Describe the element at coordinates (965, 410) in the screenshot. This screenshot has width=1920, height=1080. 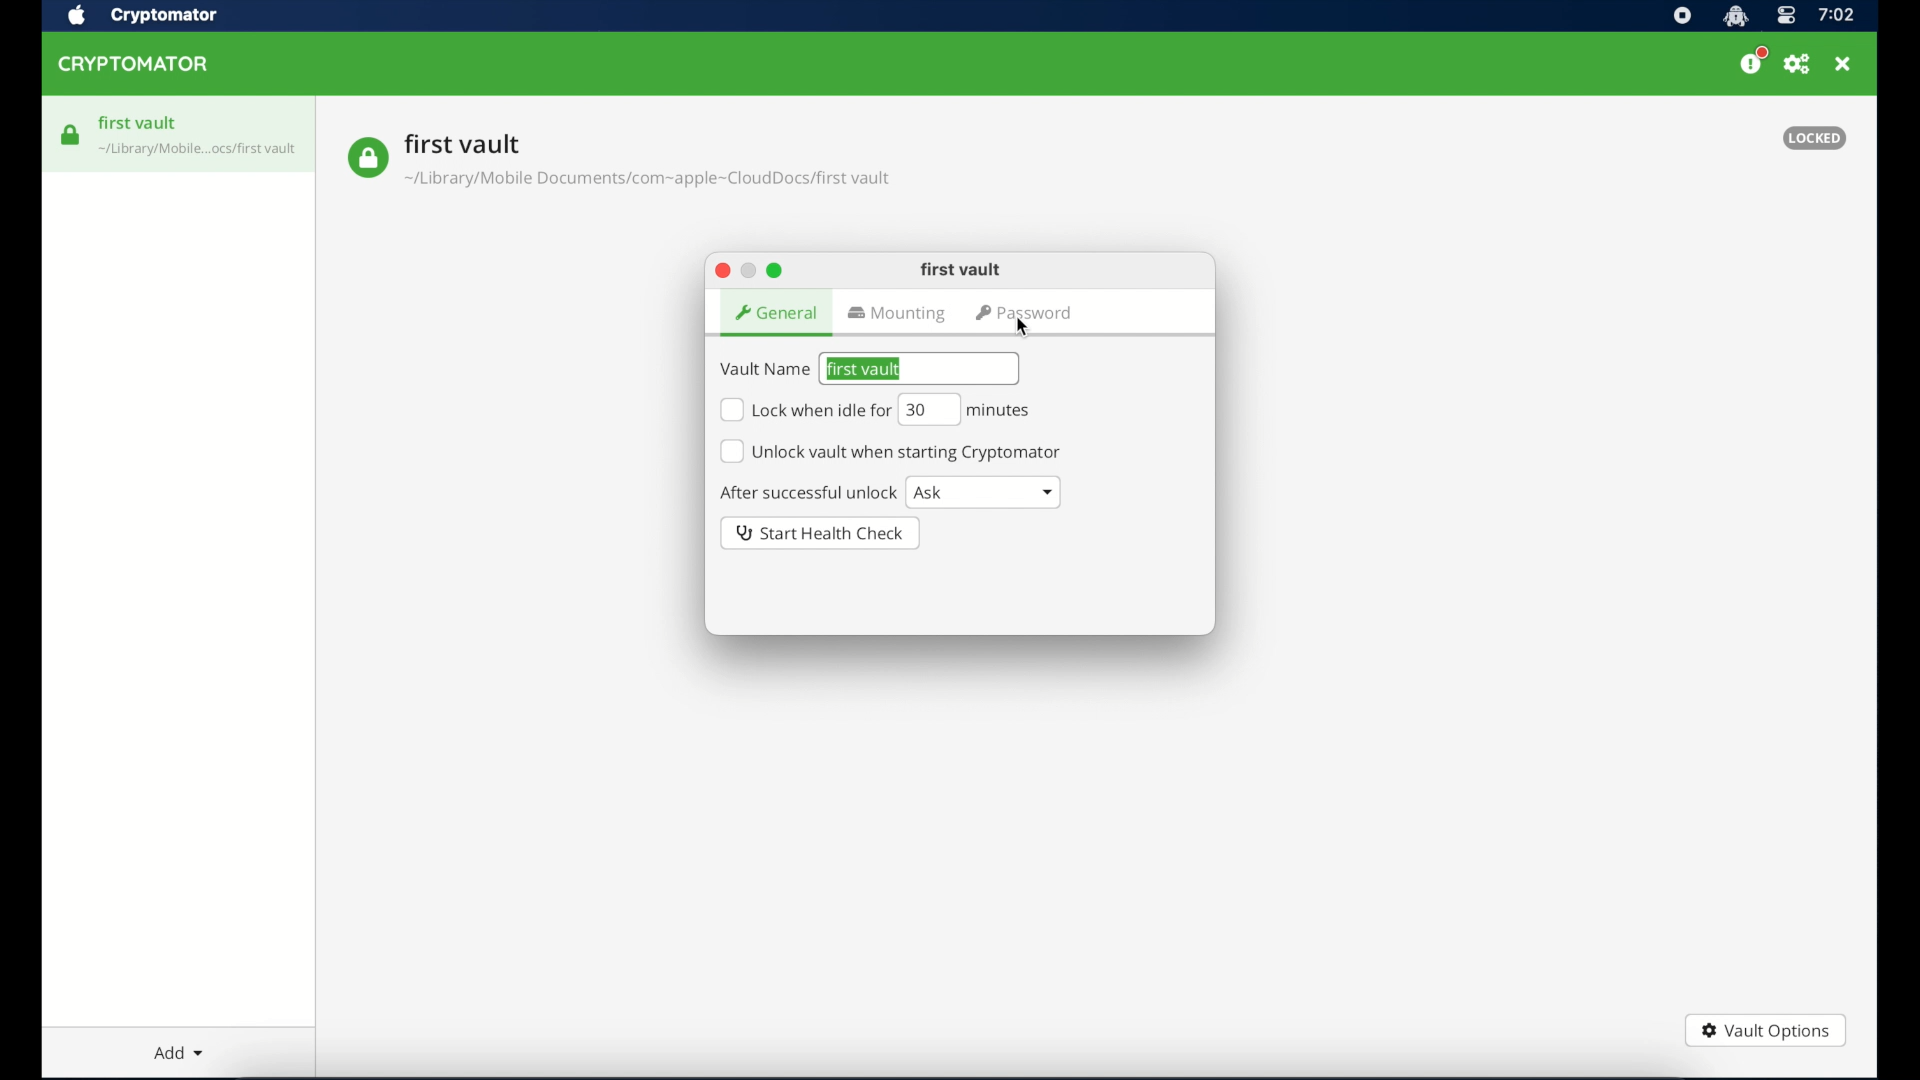
I see `30 minutes` at that location.